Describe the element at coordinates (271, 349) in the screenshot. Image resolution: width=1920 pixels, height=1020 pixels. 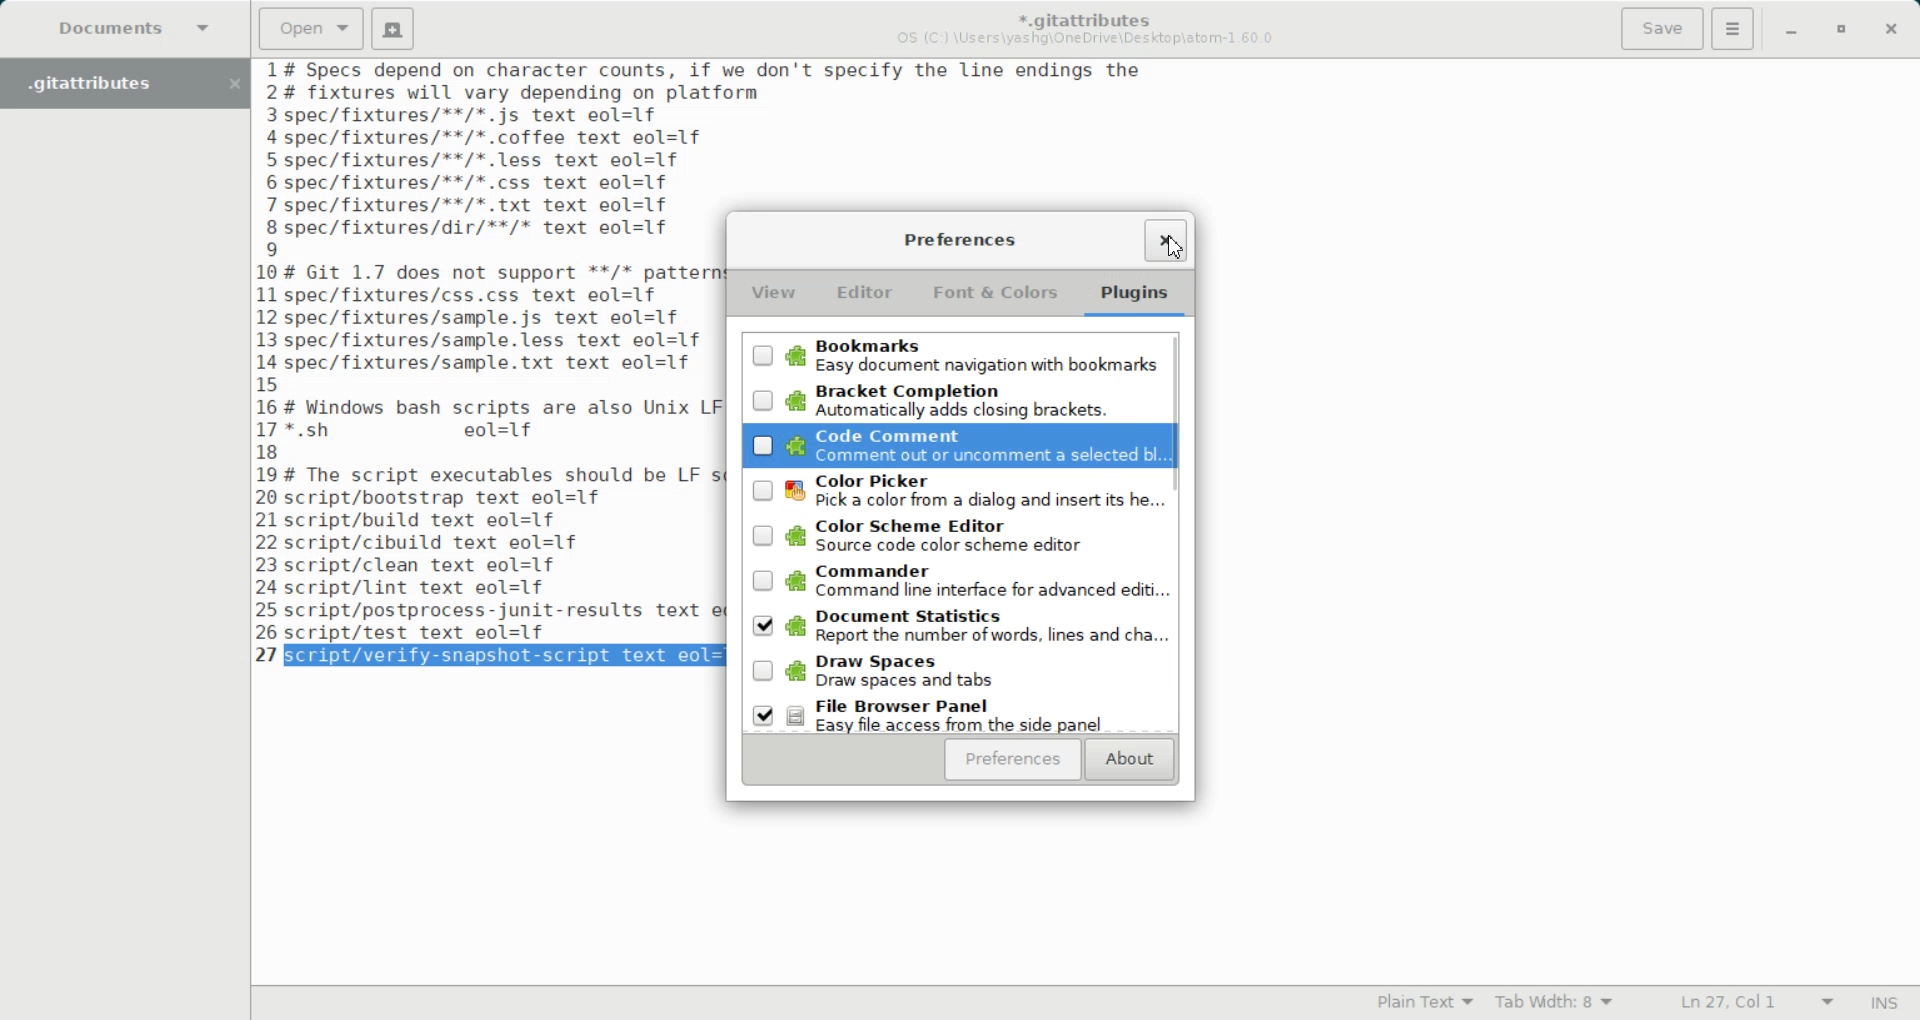
I see `text line number` at that location.